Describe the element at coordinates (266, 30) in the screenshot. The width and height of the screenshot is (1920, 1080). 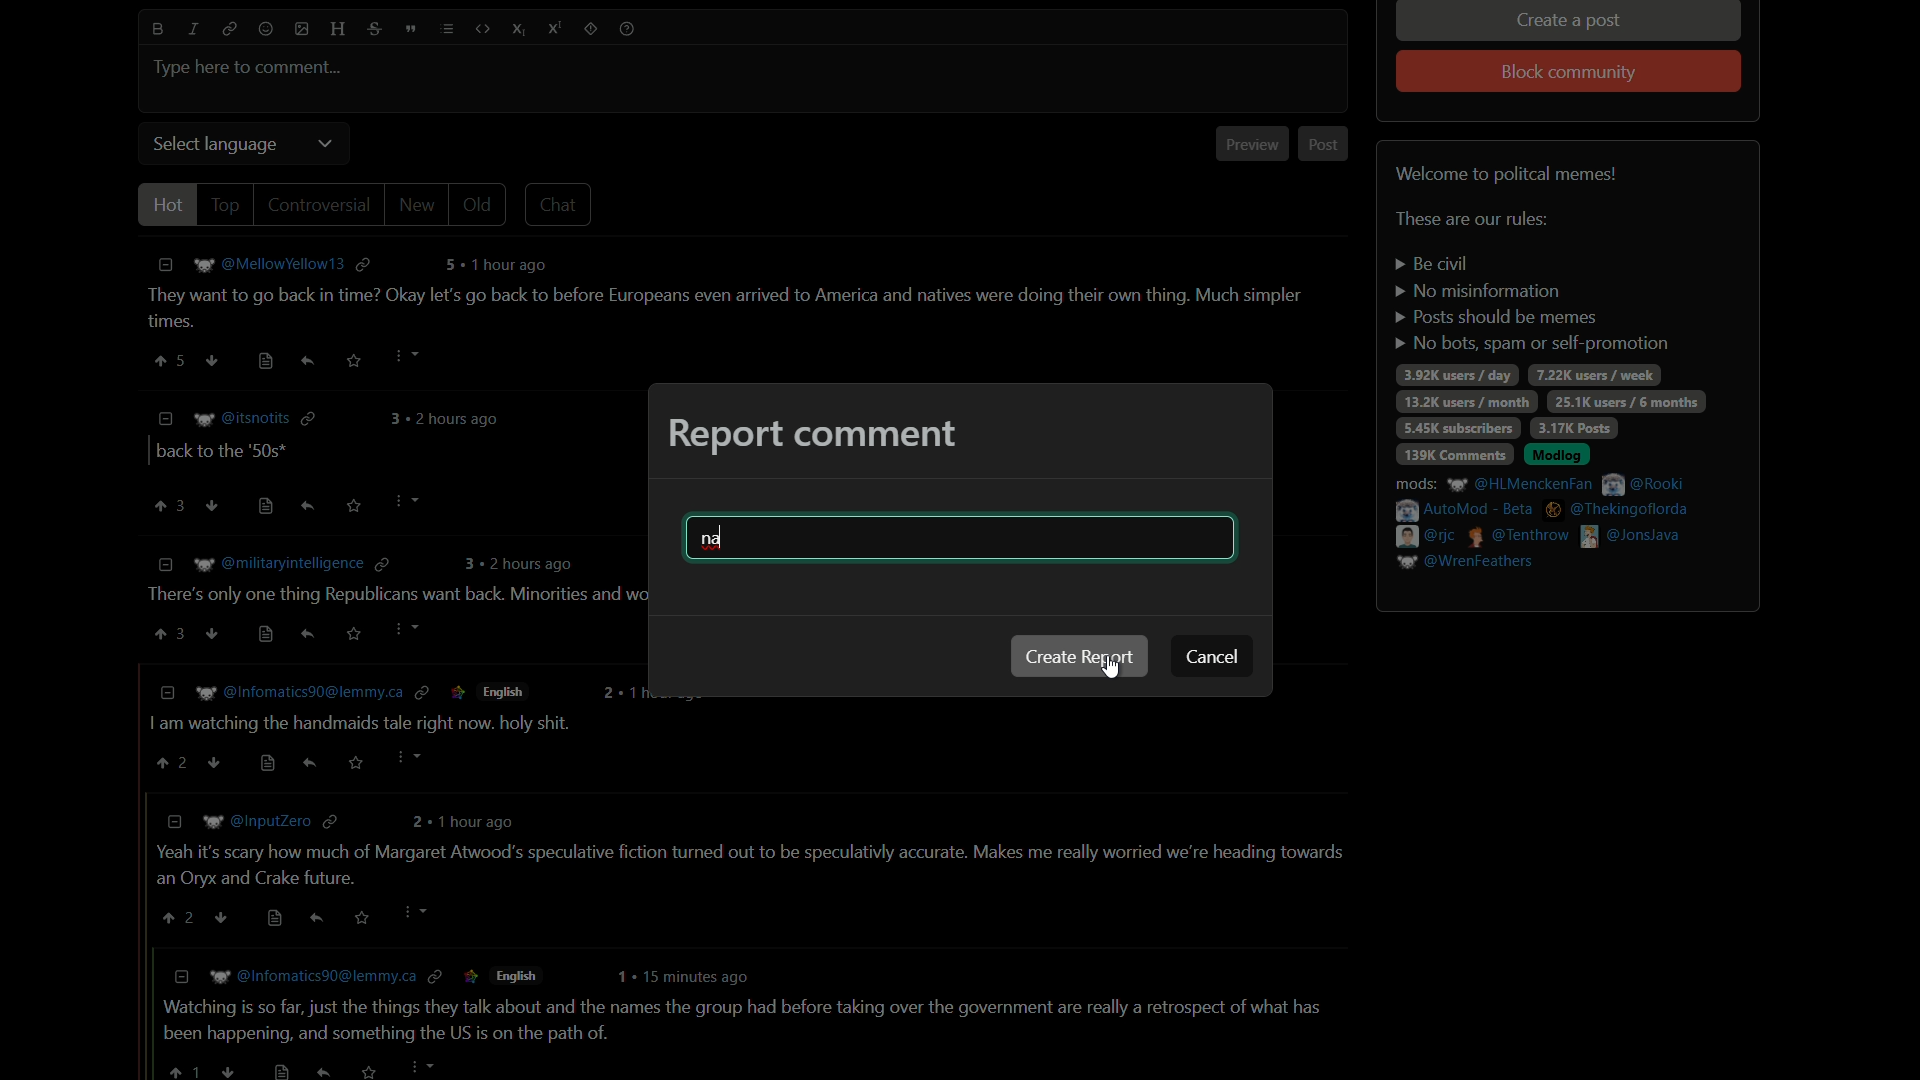
I see `emoji` at that location.